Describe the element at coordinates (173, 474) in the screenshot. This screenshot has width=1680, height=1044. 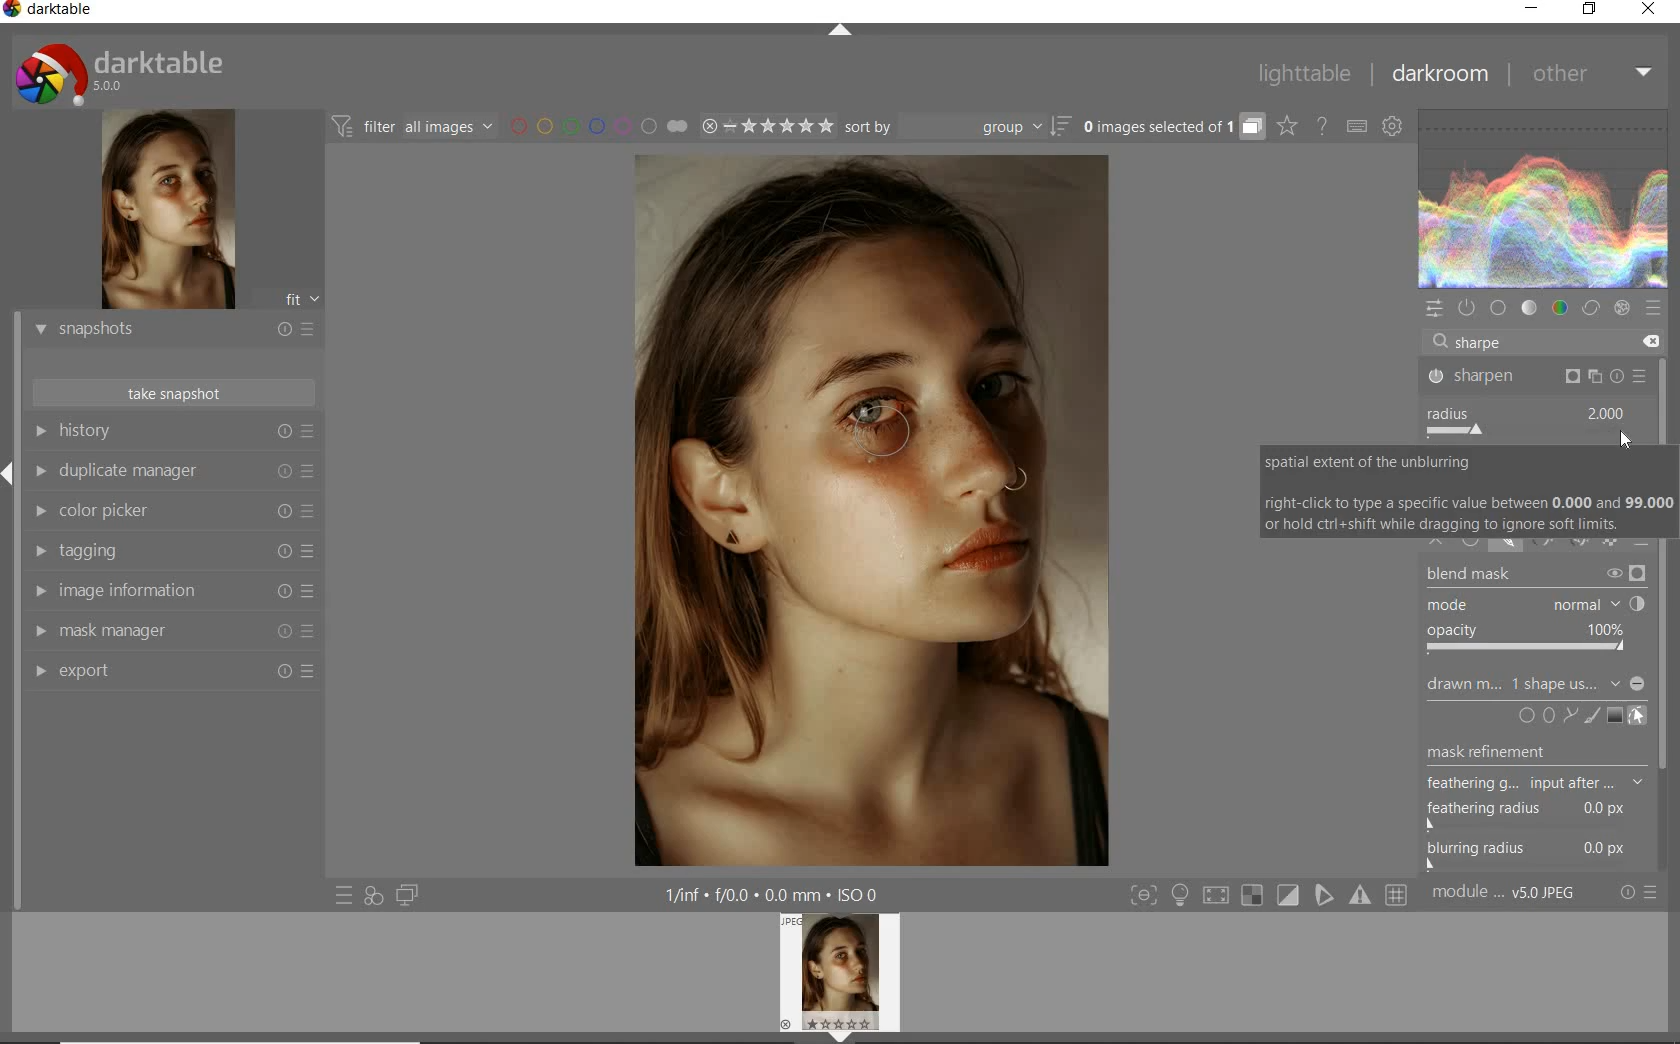
I see `duplicate manager` at that location.